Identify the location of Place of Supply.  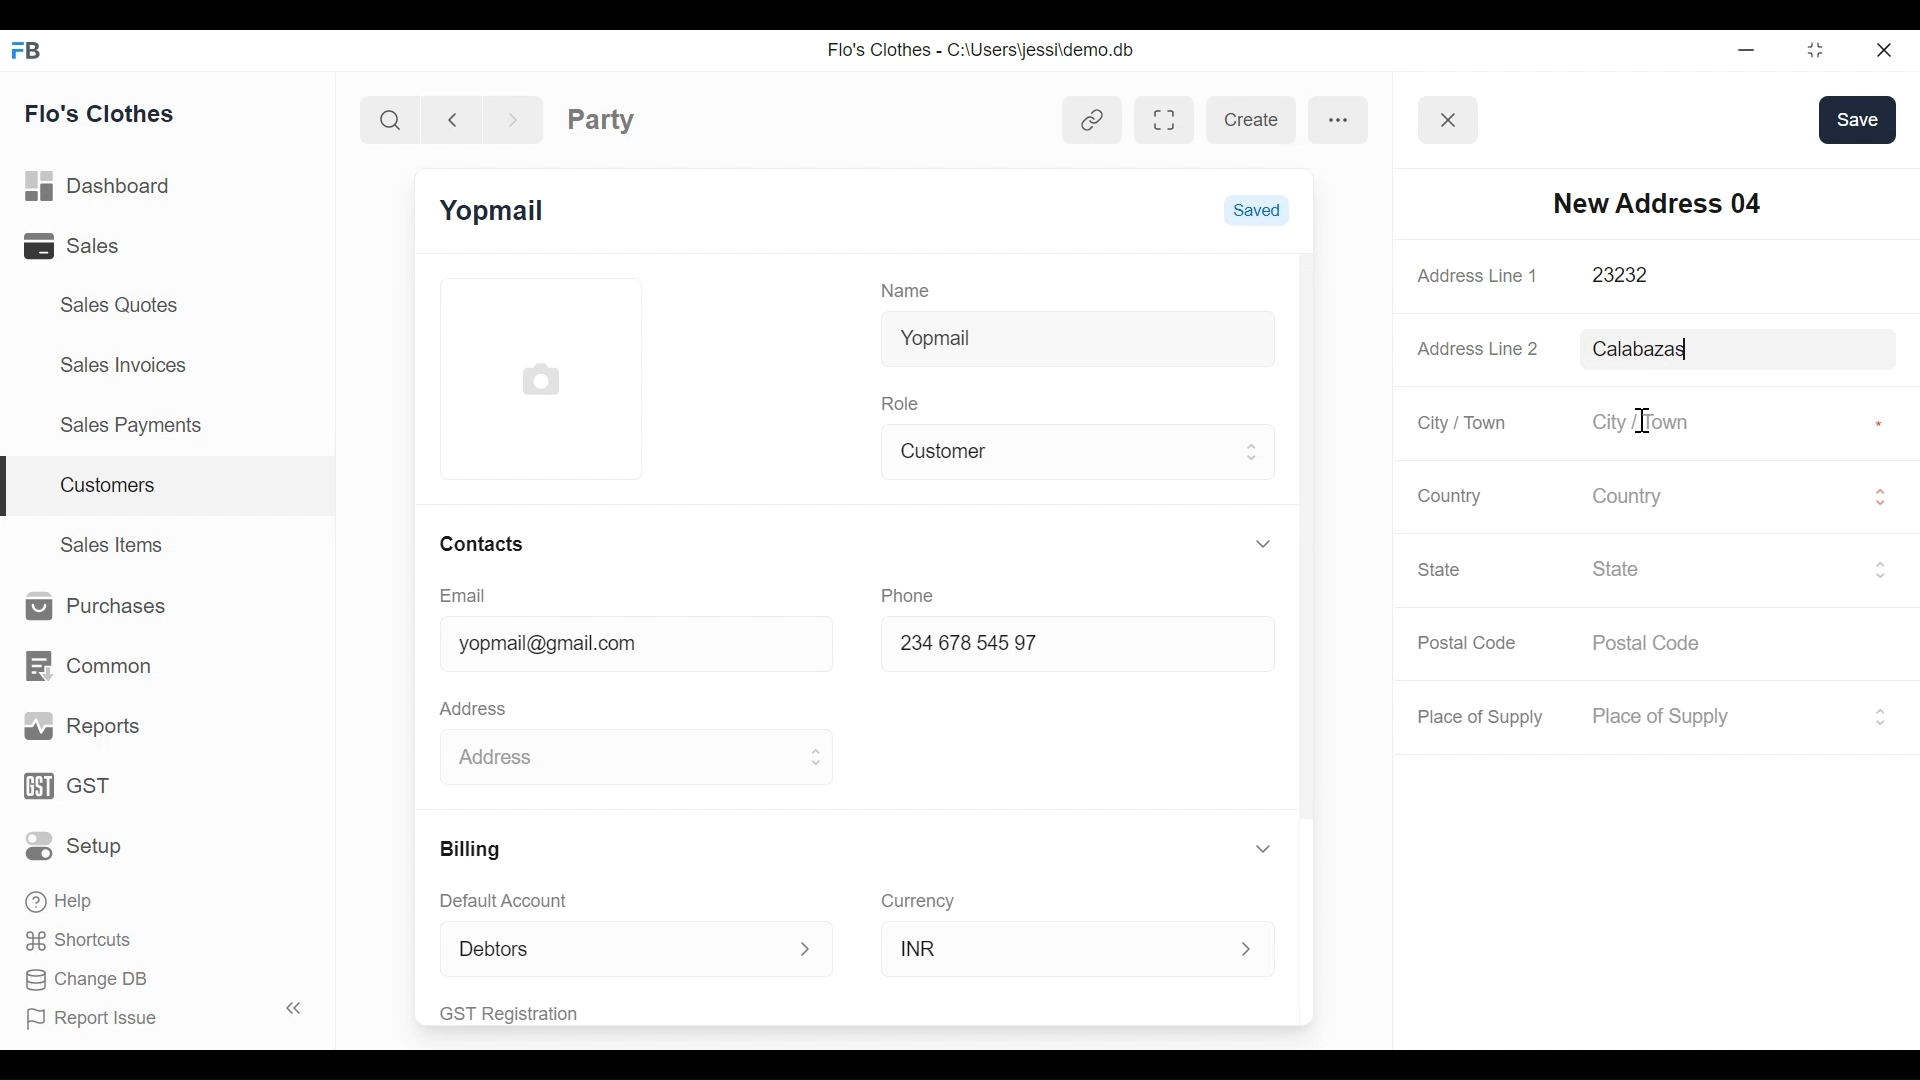
(1484, 717).